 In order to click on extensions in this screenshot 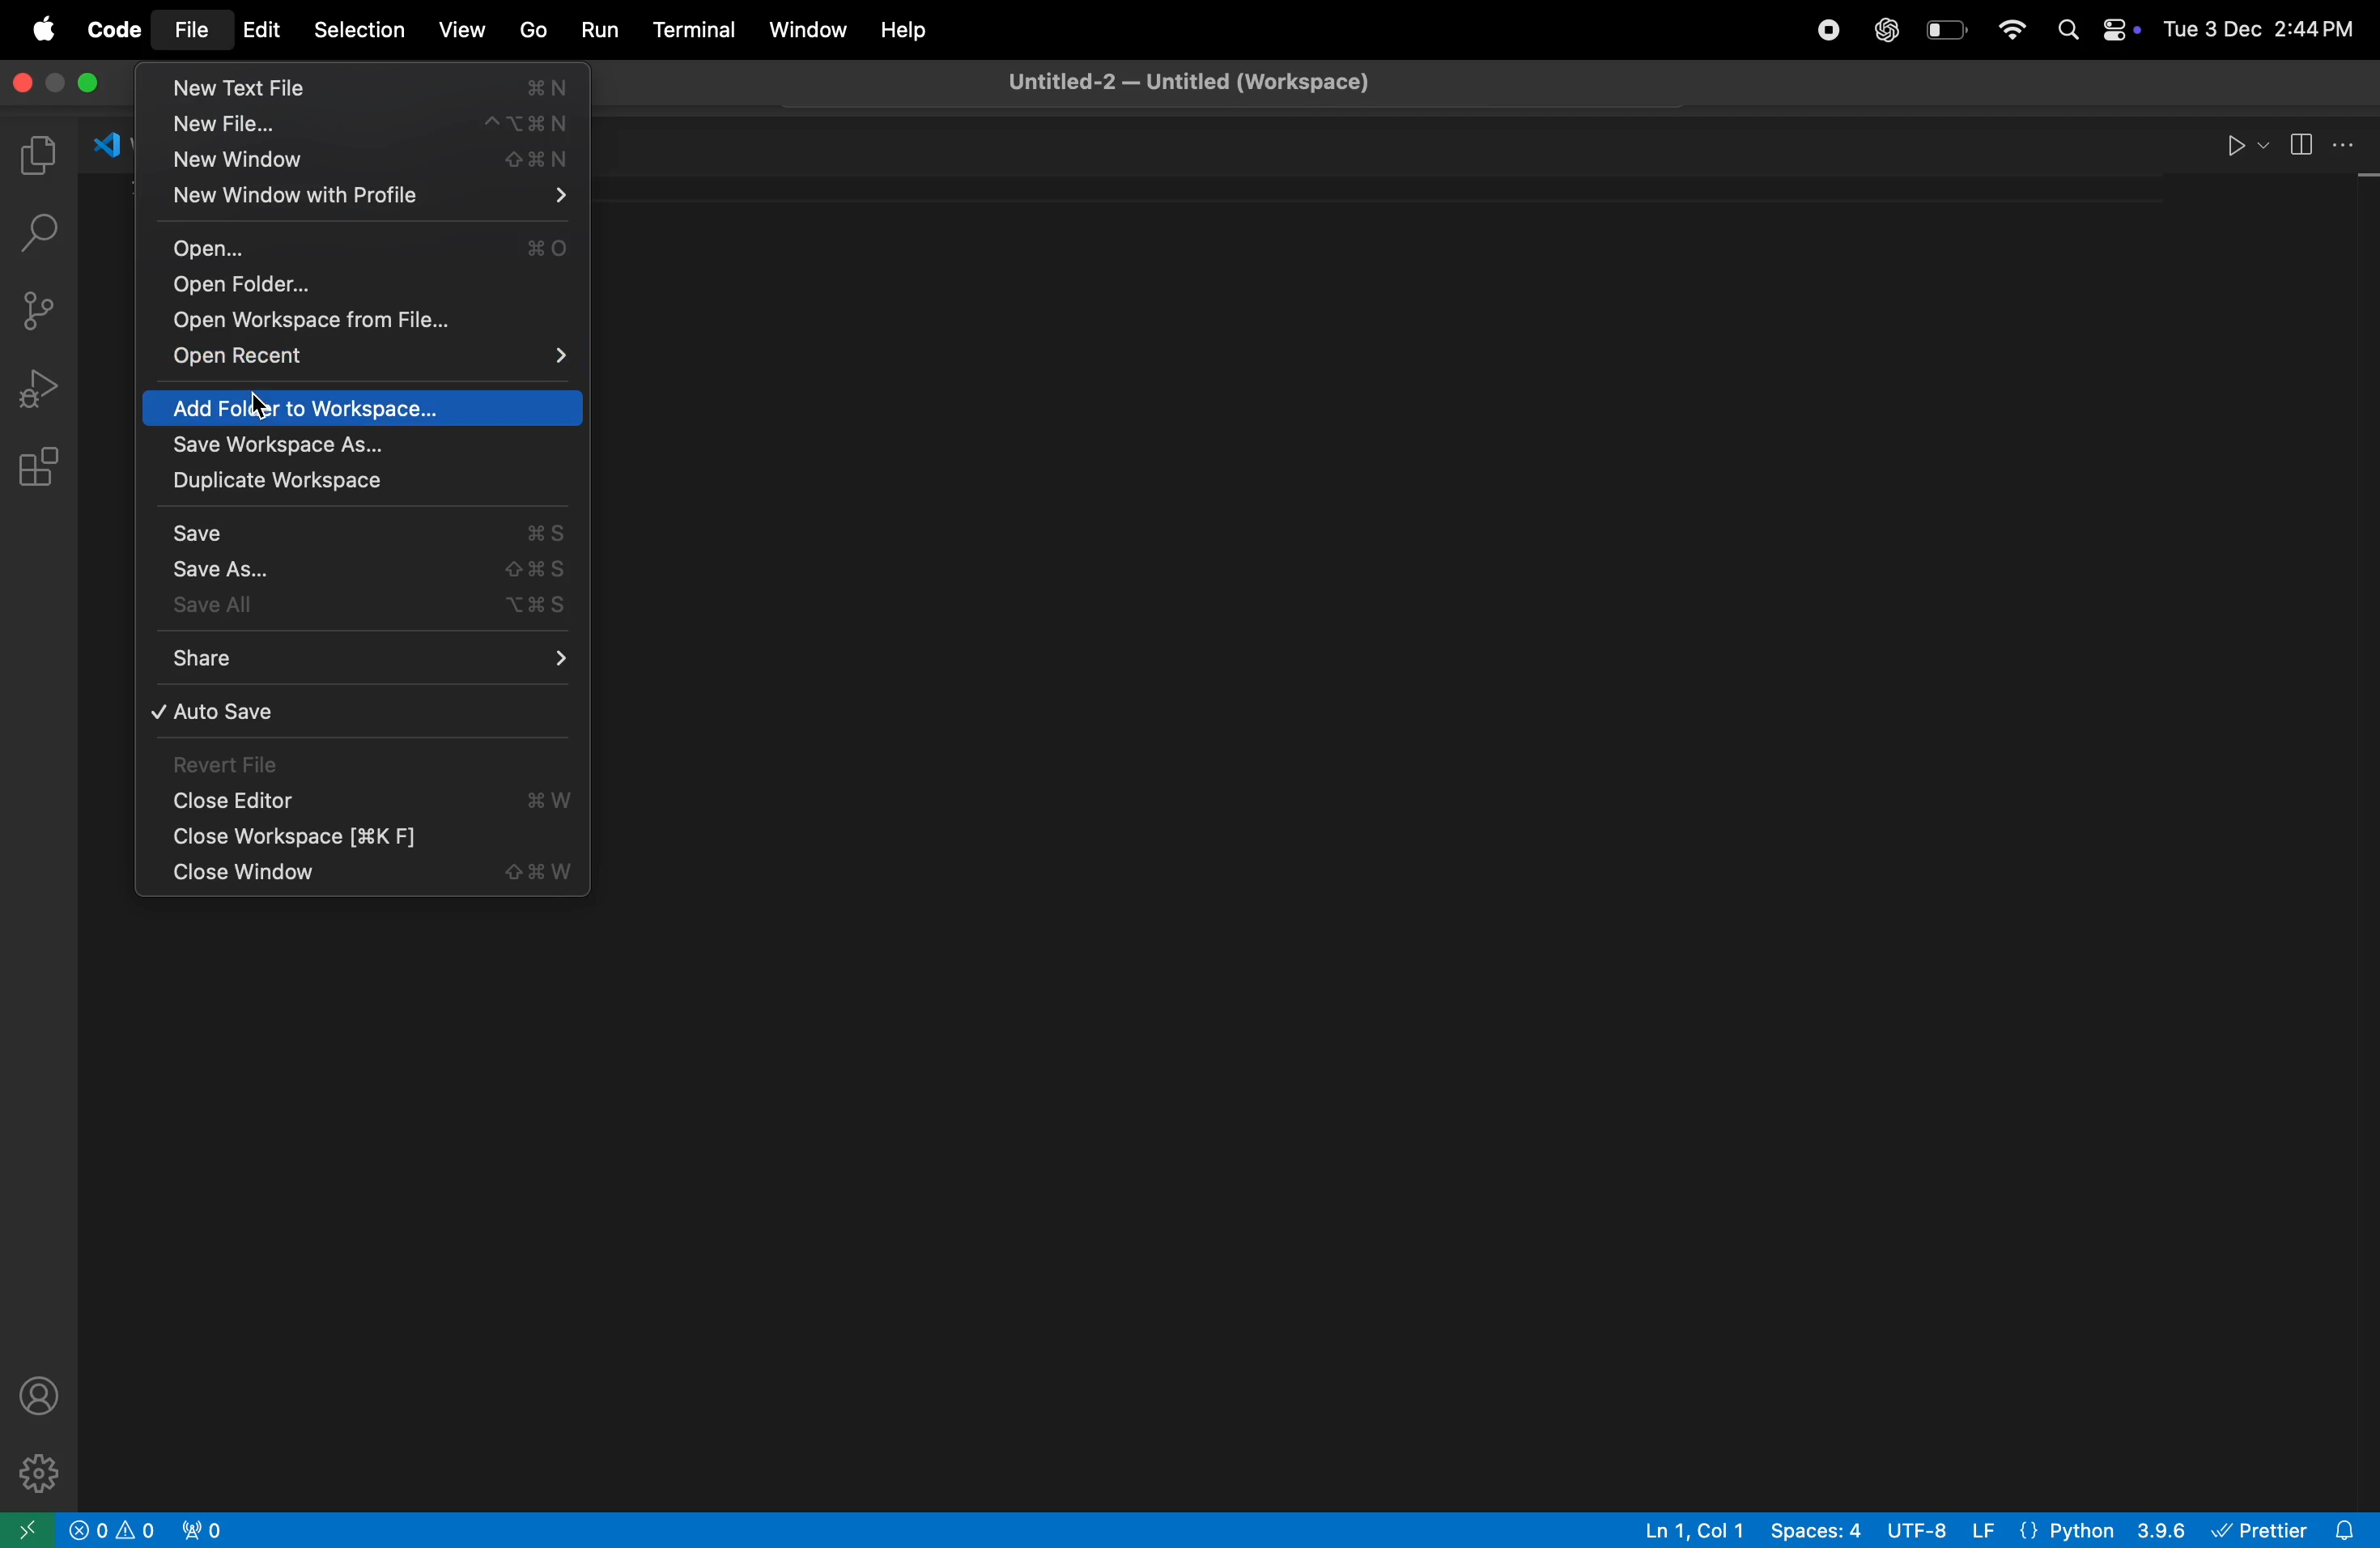, I will do `click(44, 470)`.